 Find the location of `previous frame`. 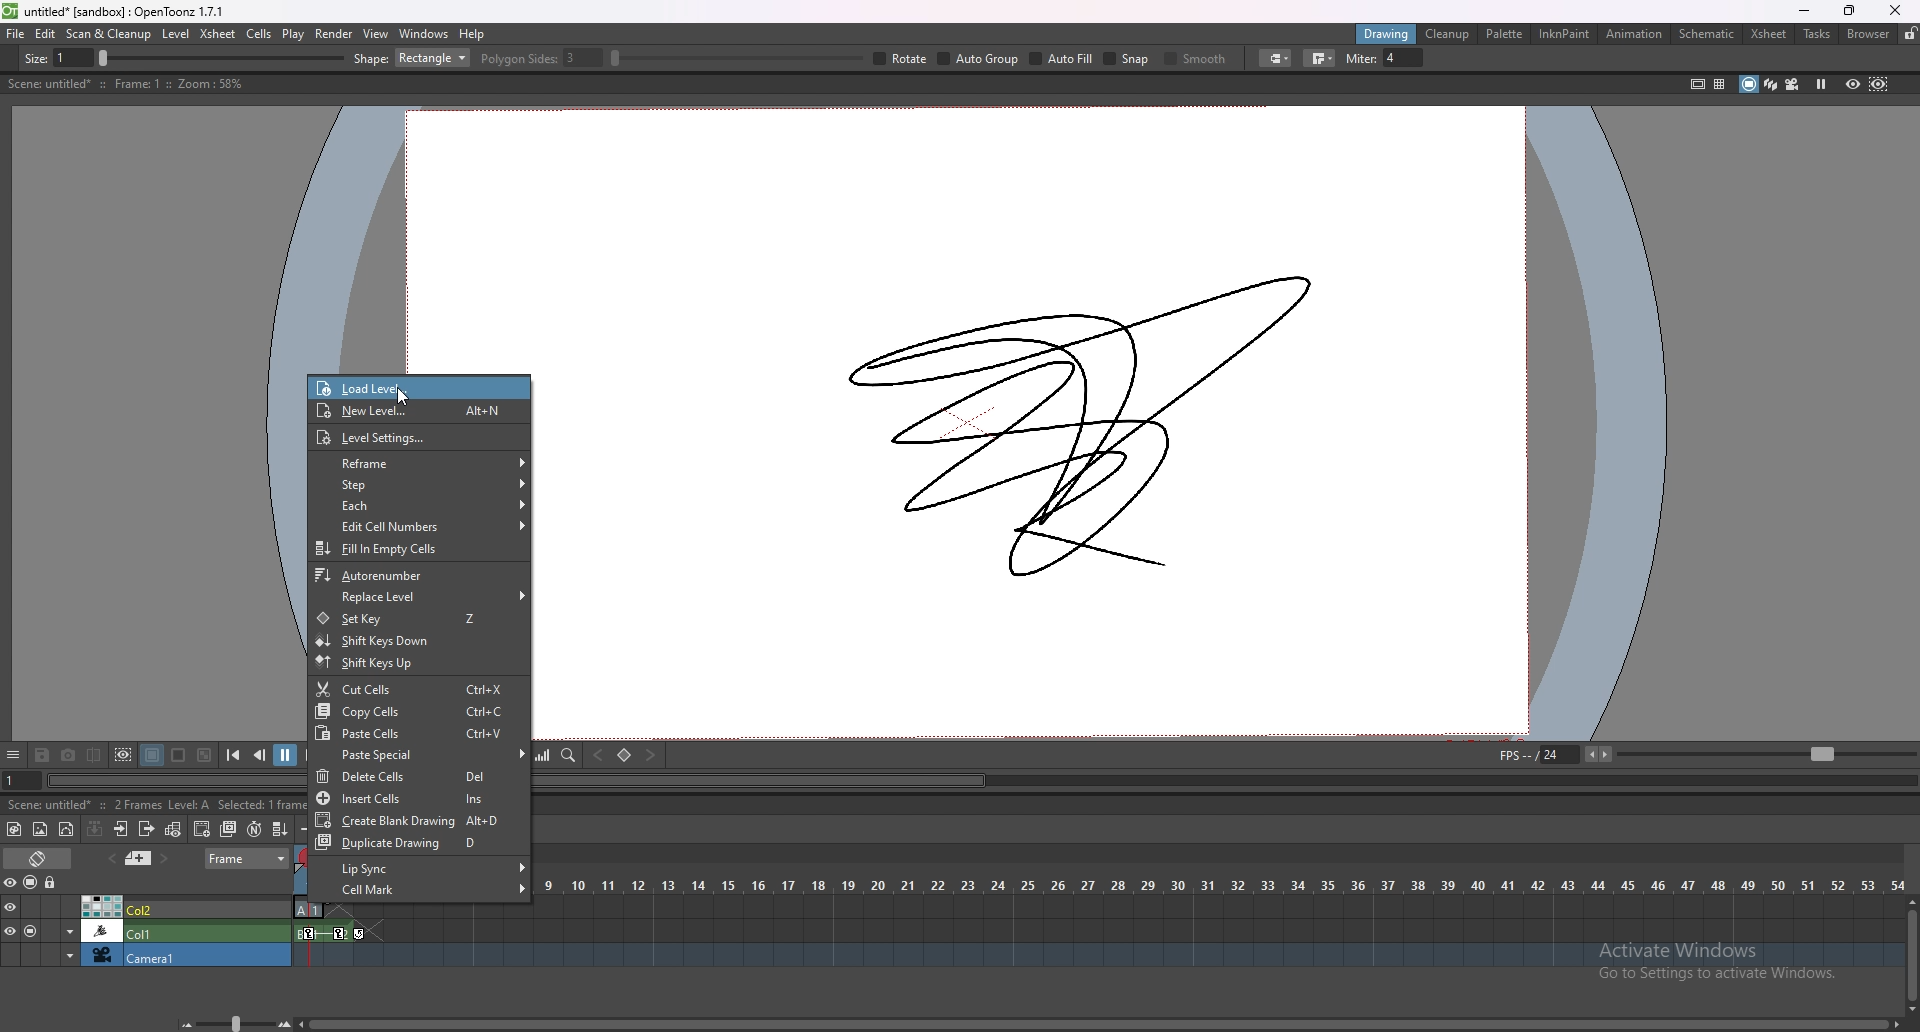

previous frame is located at coordinates (261, 754).